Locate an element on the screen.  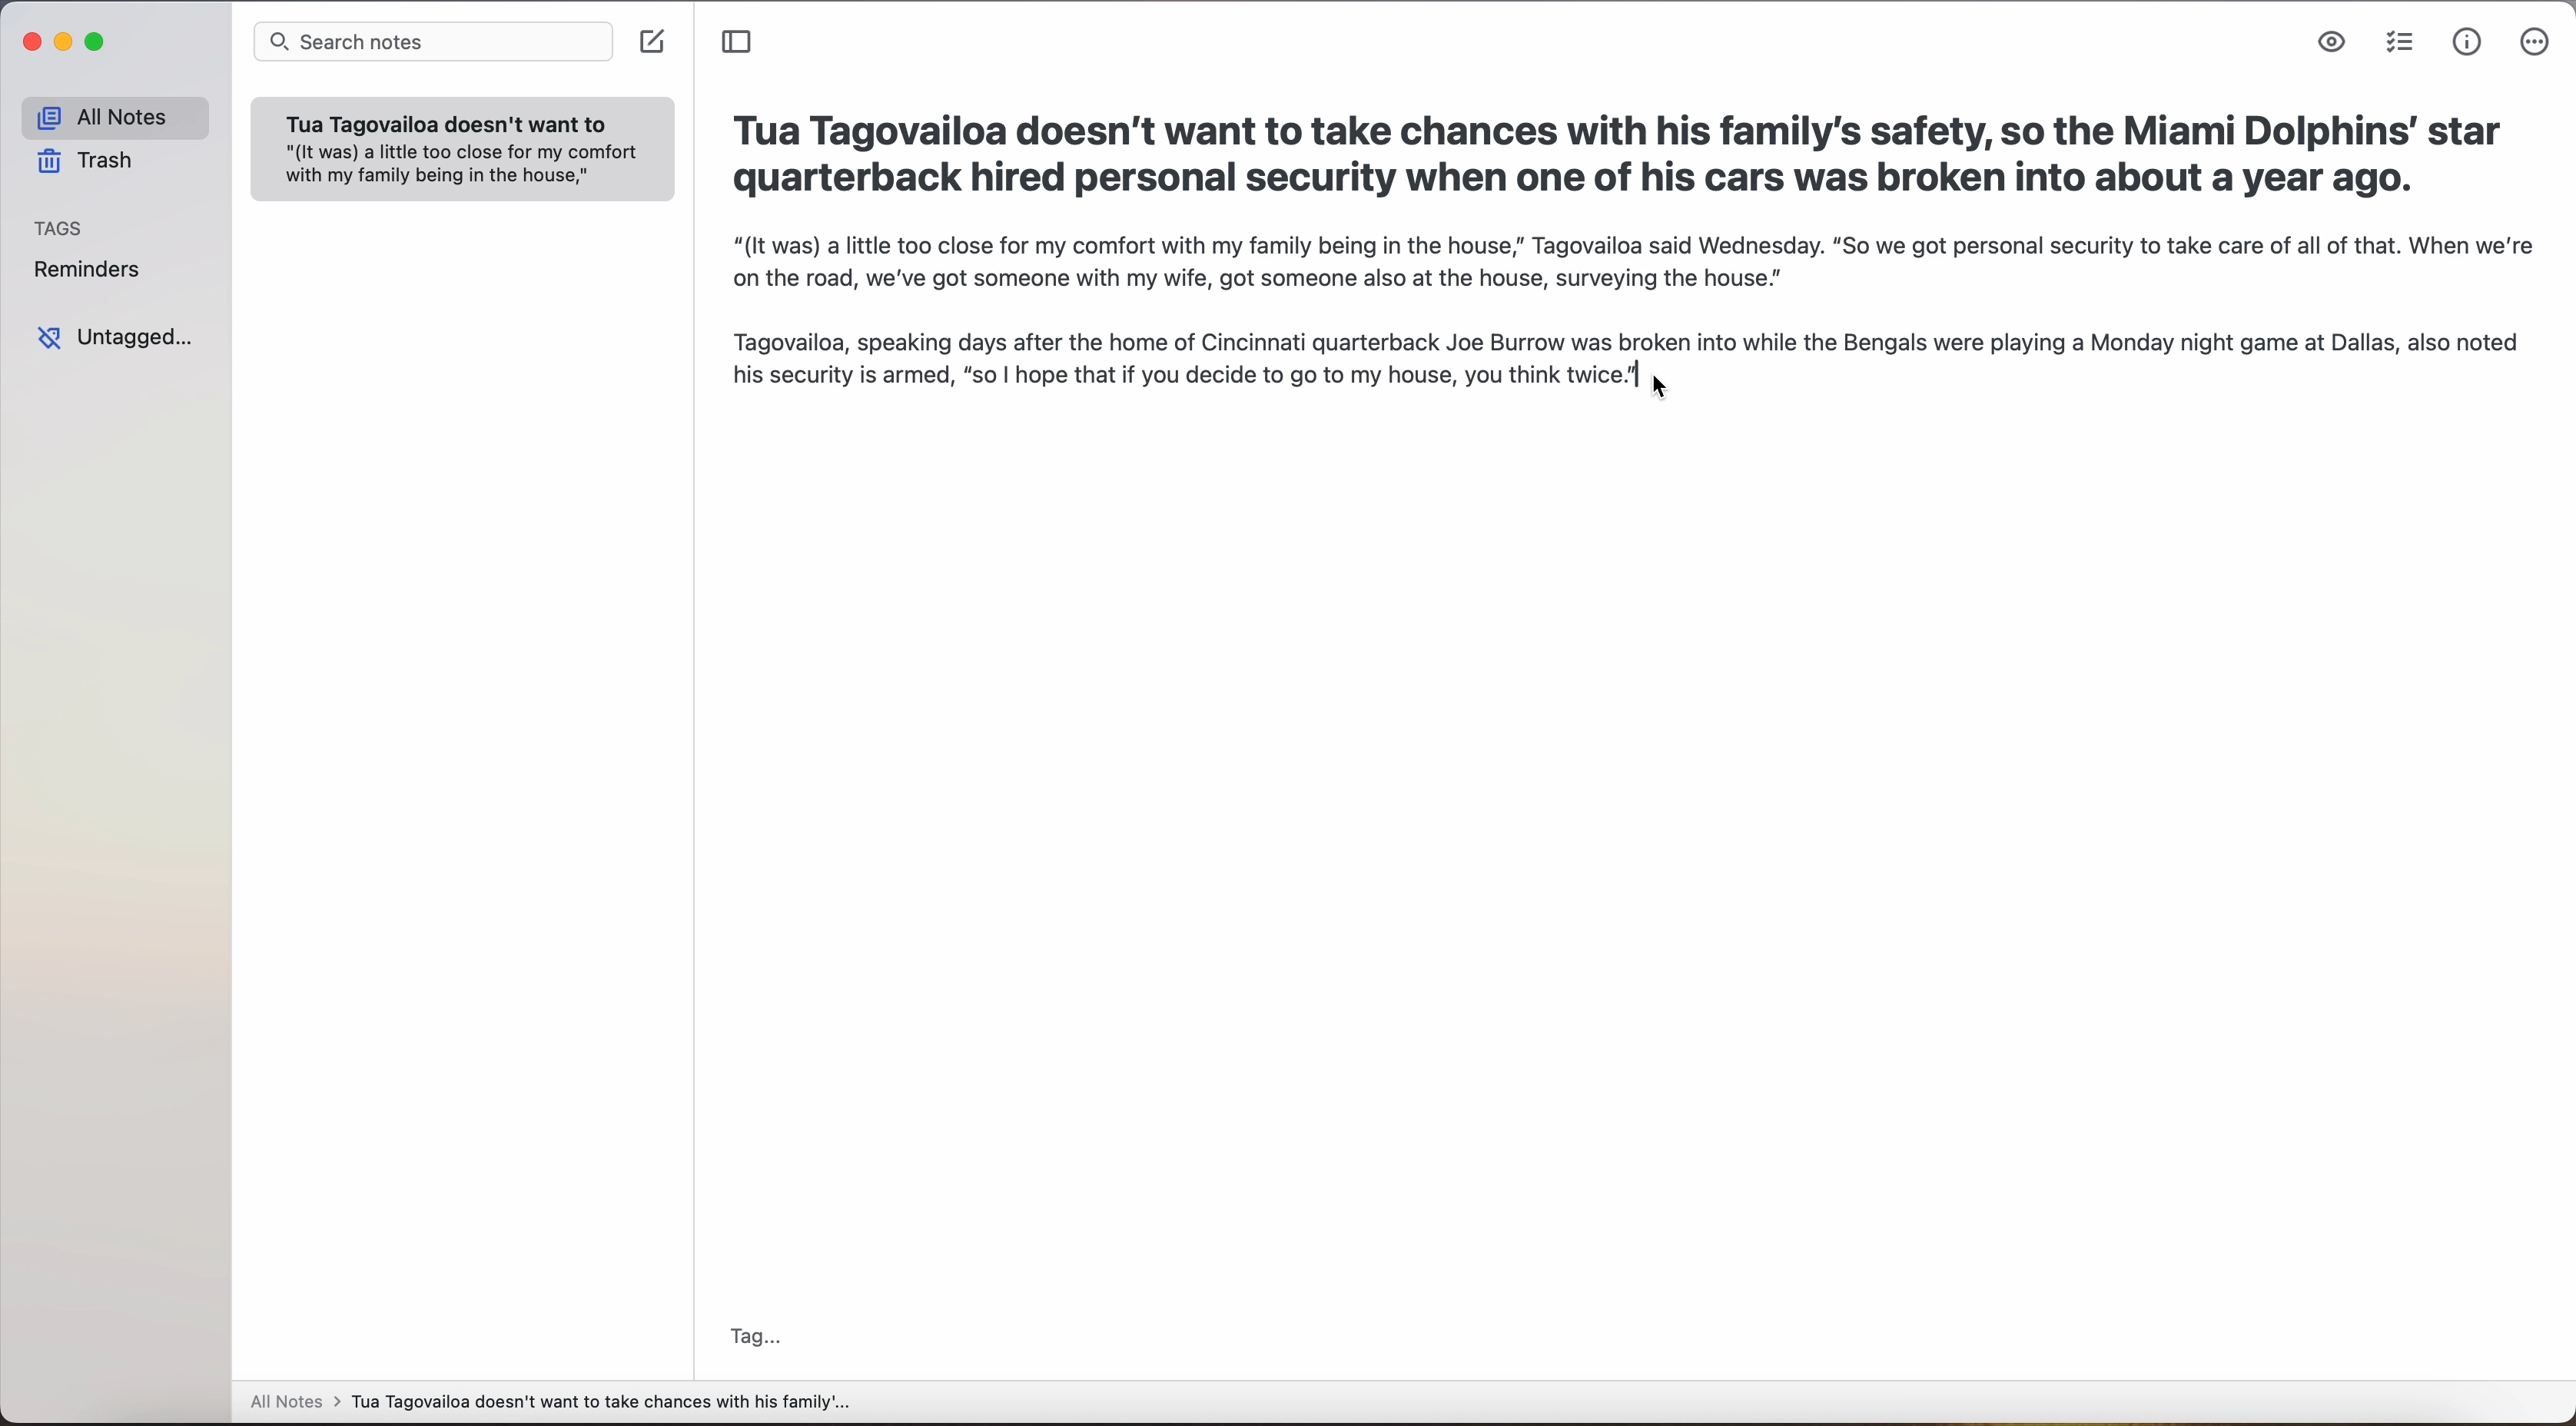
more options is located at coordinates (2534, 43).